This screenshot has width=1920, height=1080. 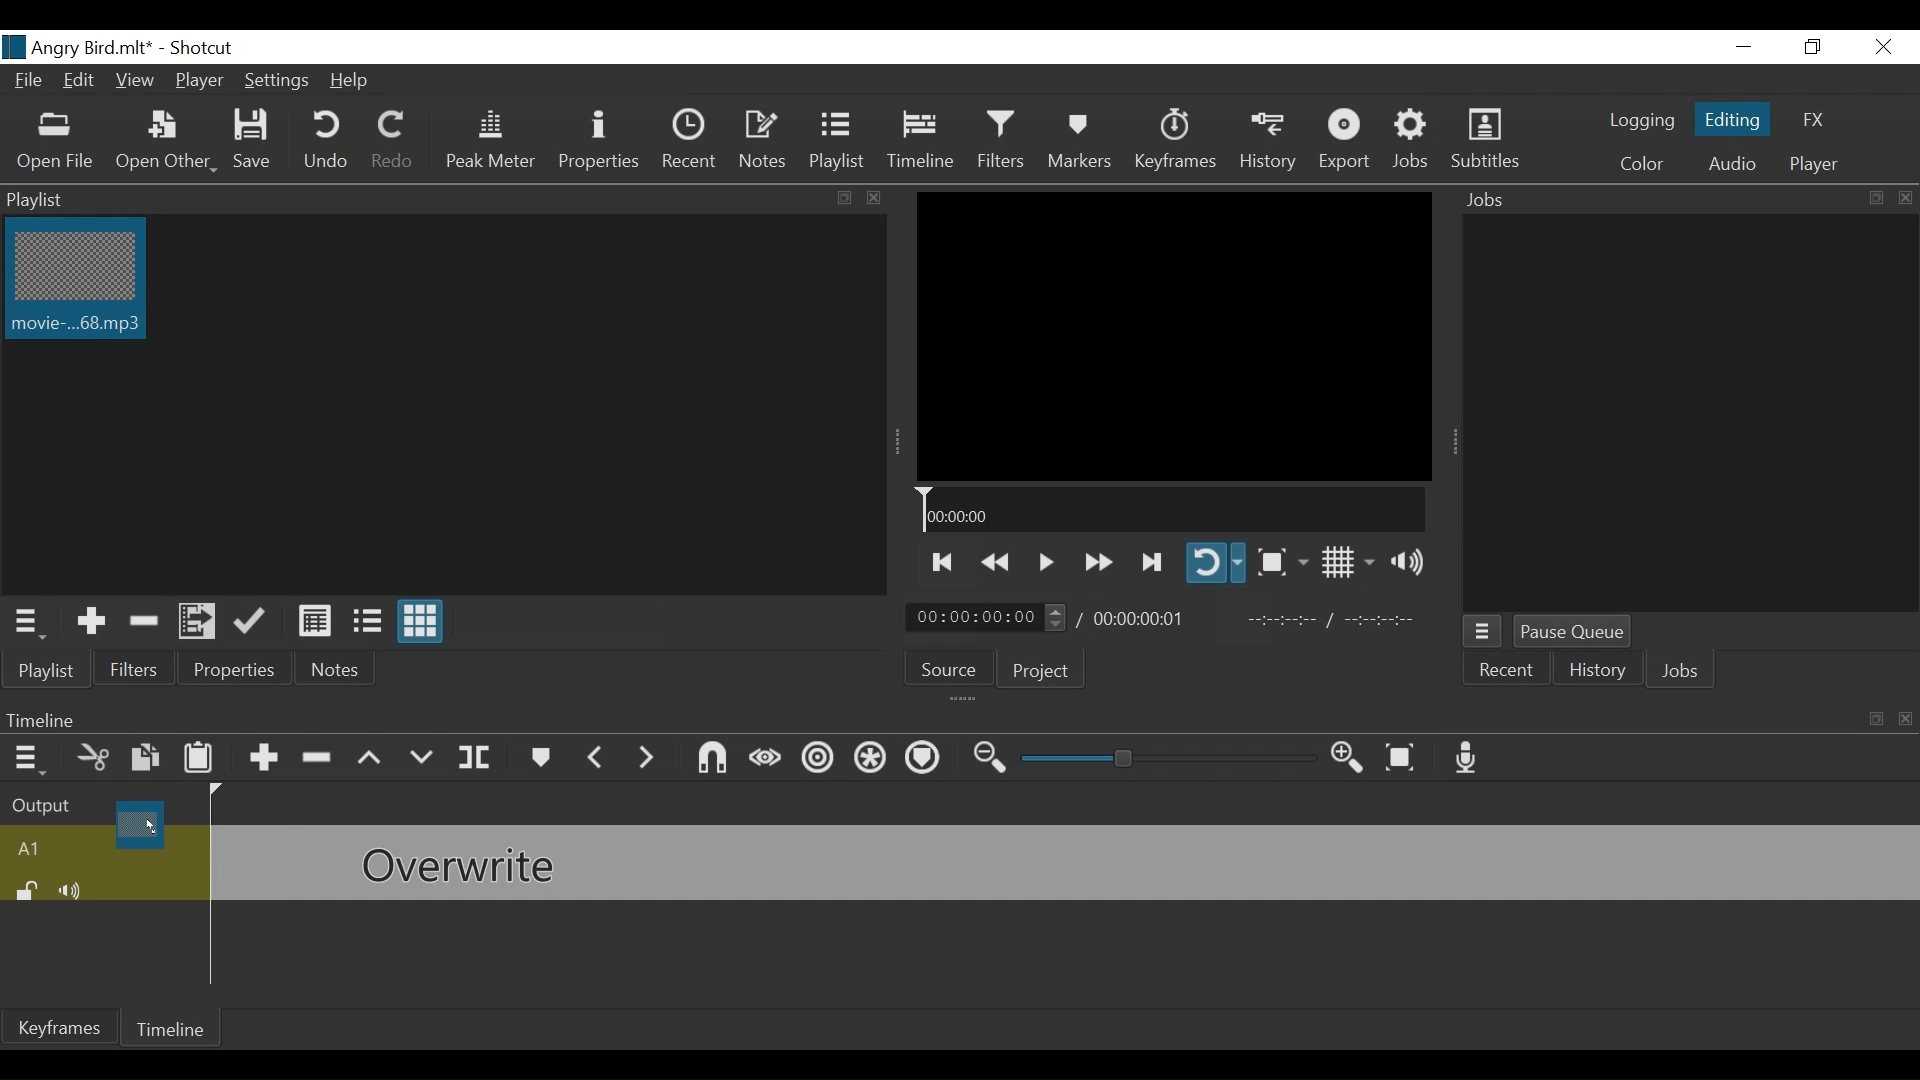 What do you see at coordinates (1045, 558) in the screenshot?
I see `Toggle play or pause (space)` at bounding box center [1045, 558].